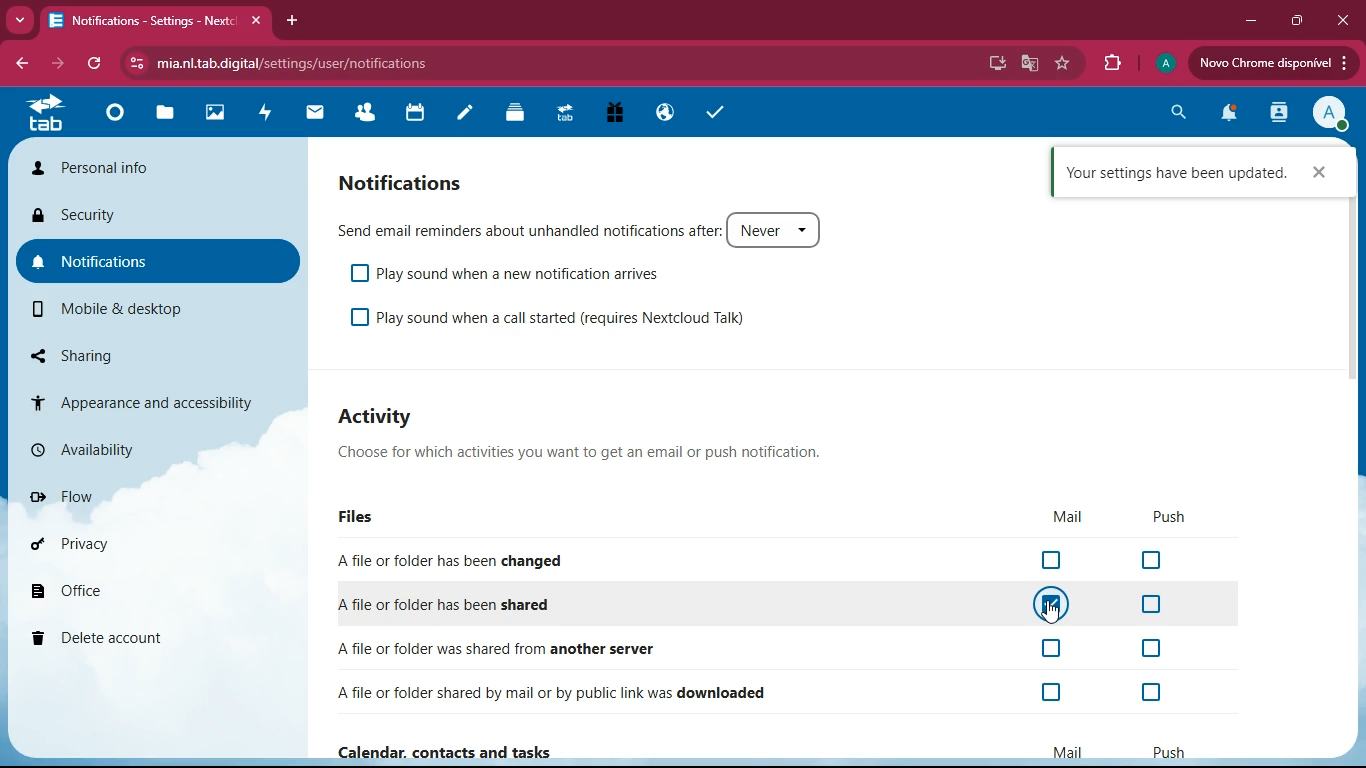  What do you see at coordinates (615, 114) in the screenshot?
I see `gift` at bounding box center [615, 114].